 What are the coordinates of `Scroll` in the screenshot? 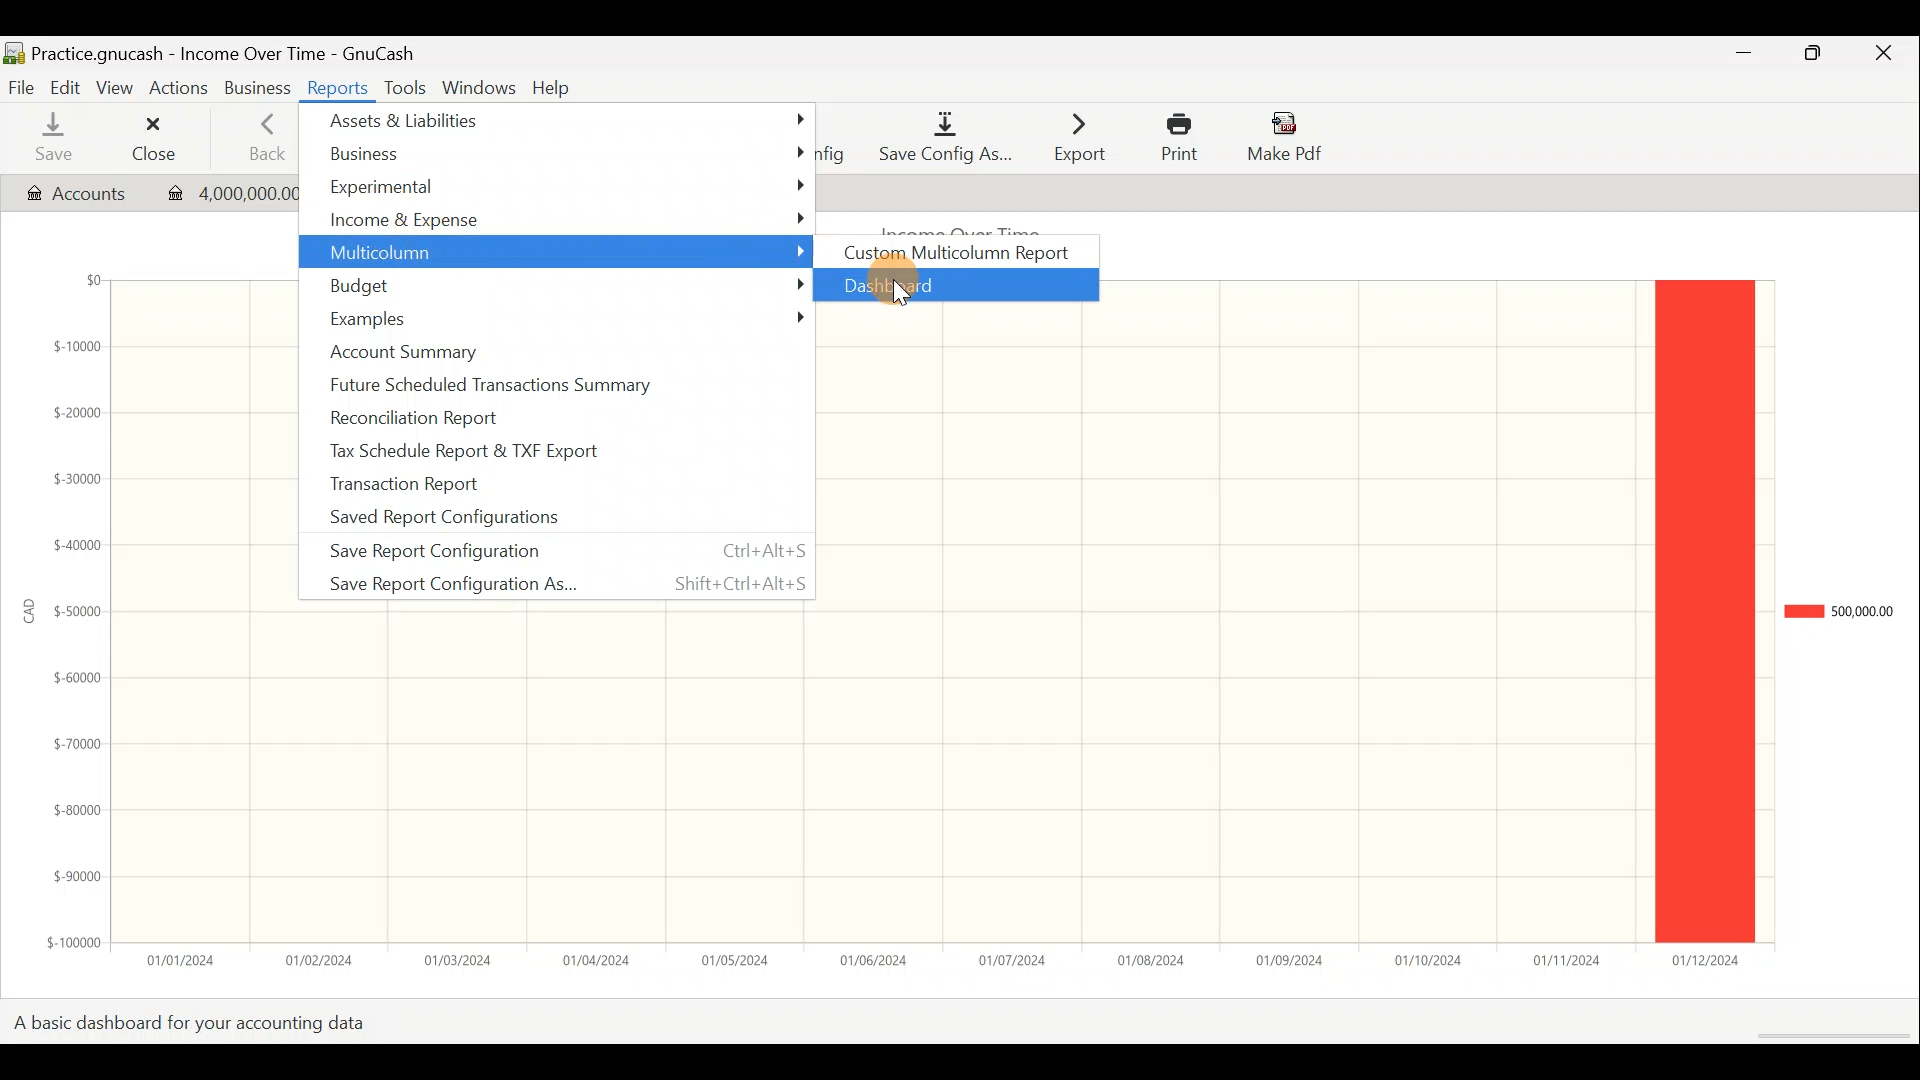 It's located at (1828, 1038).